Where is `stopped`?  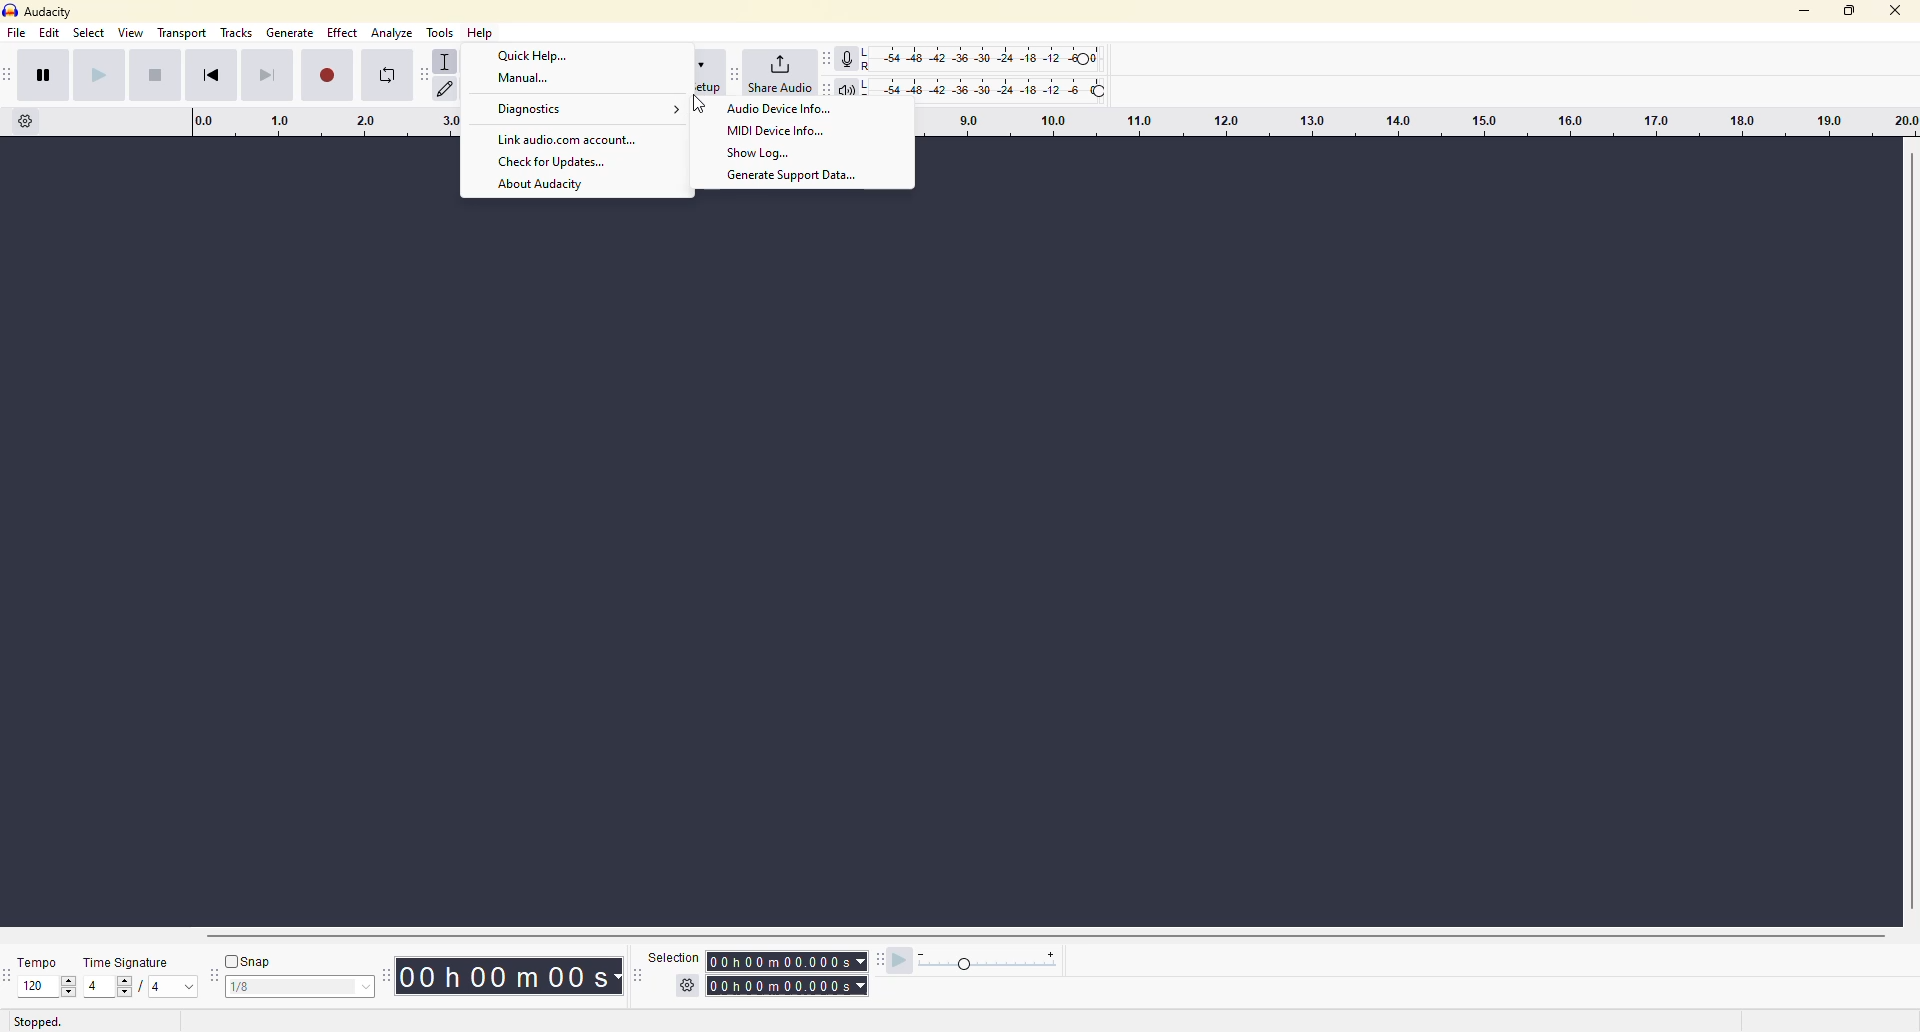
stopped is located at coordinates (42, 1022).